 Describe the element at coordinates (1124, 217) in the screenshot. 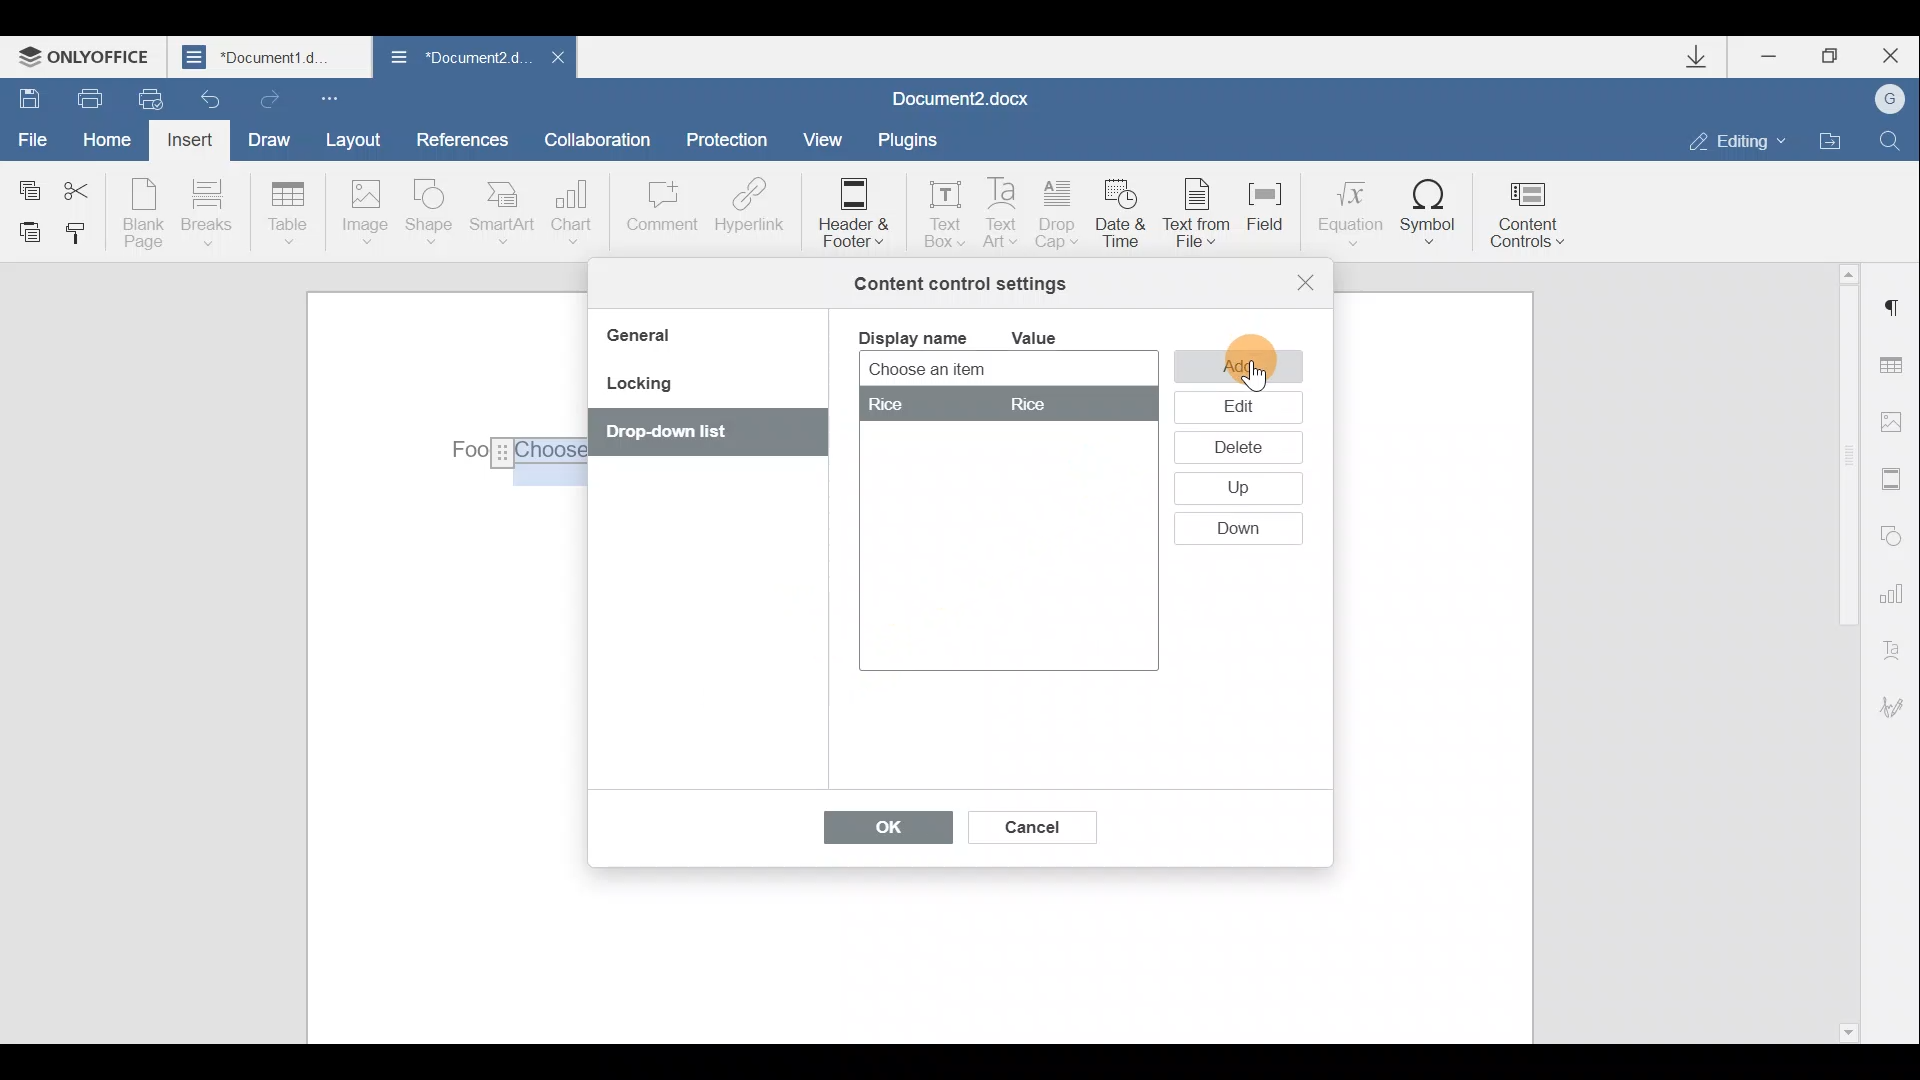

I see `Date & time` at that location.